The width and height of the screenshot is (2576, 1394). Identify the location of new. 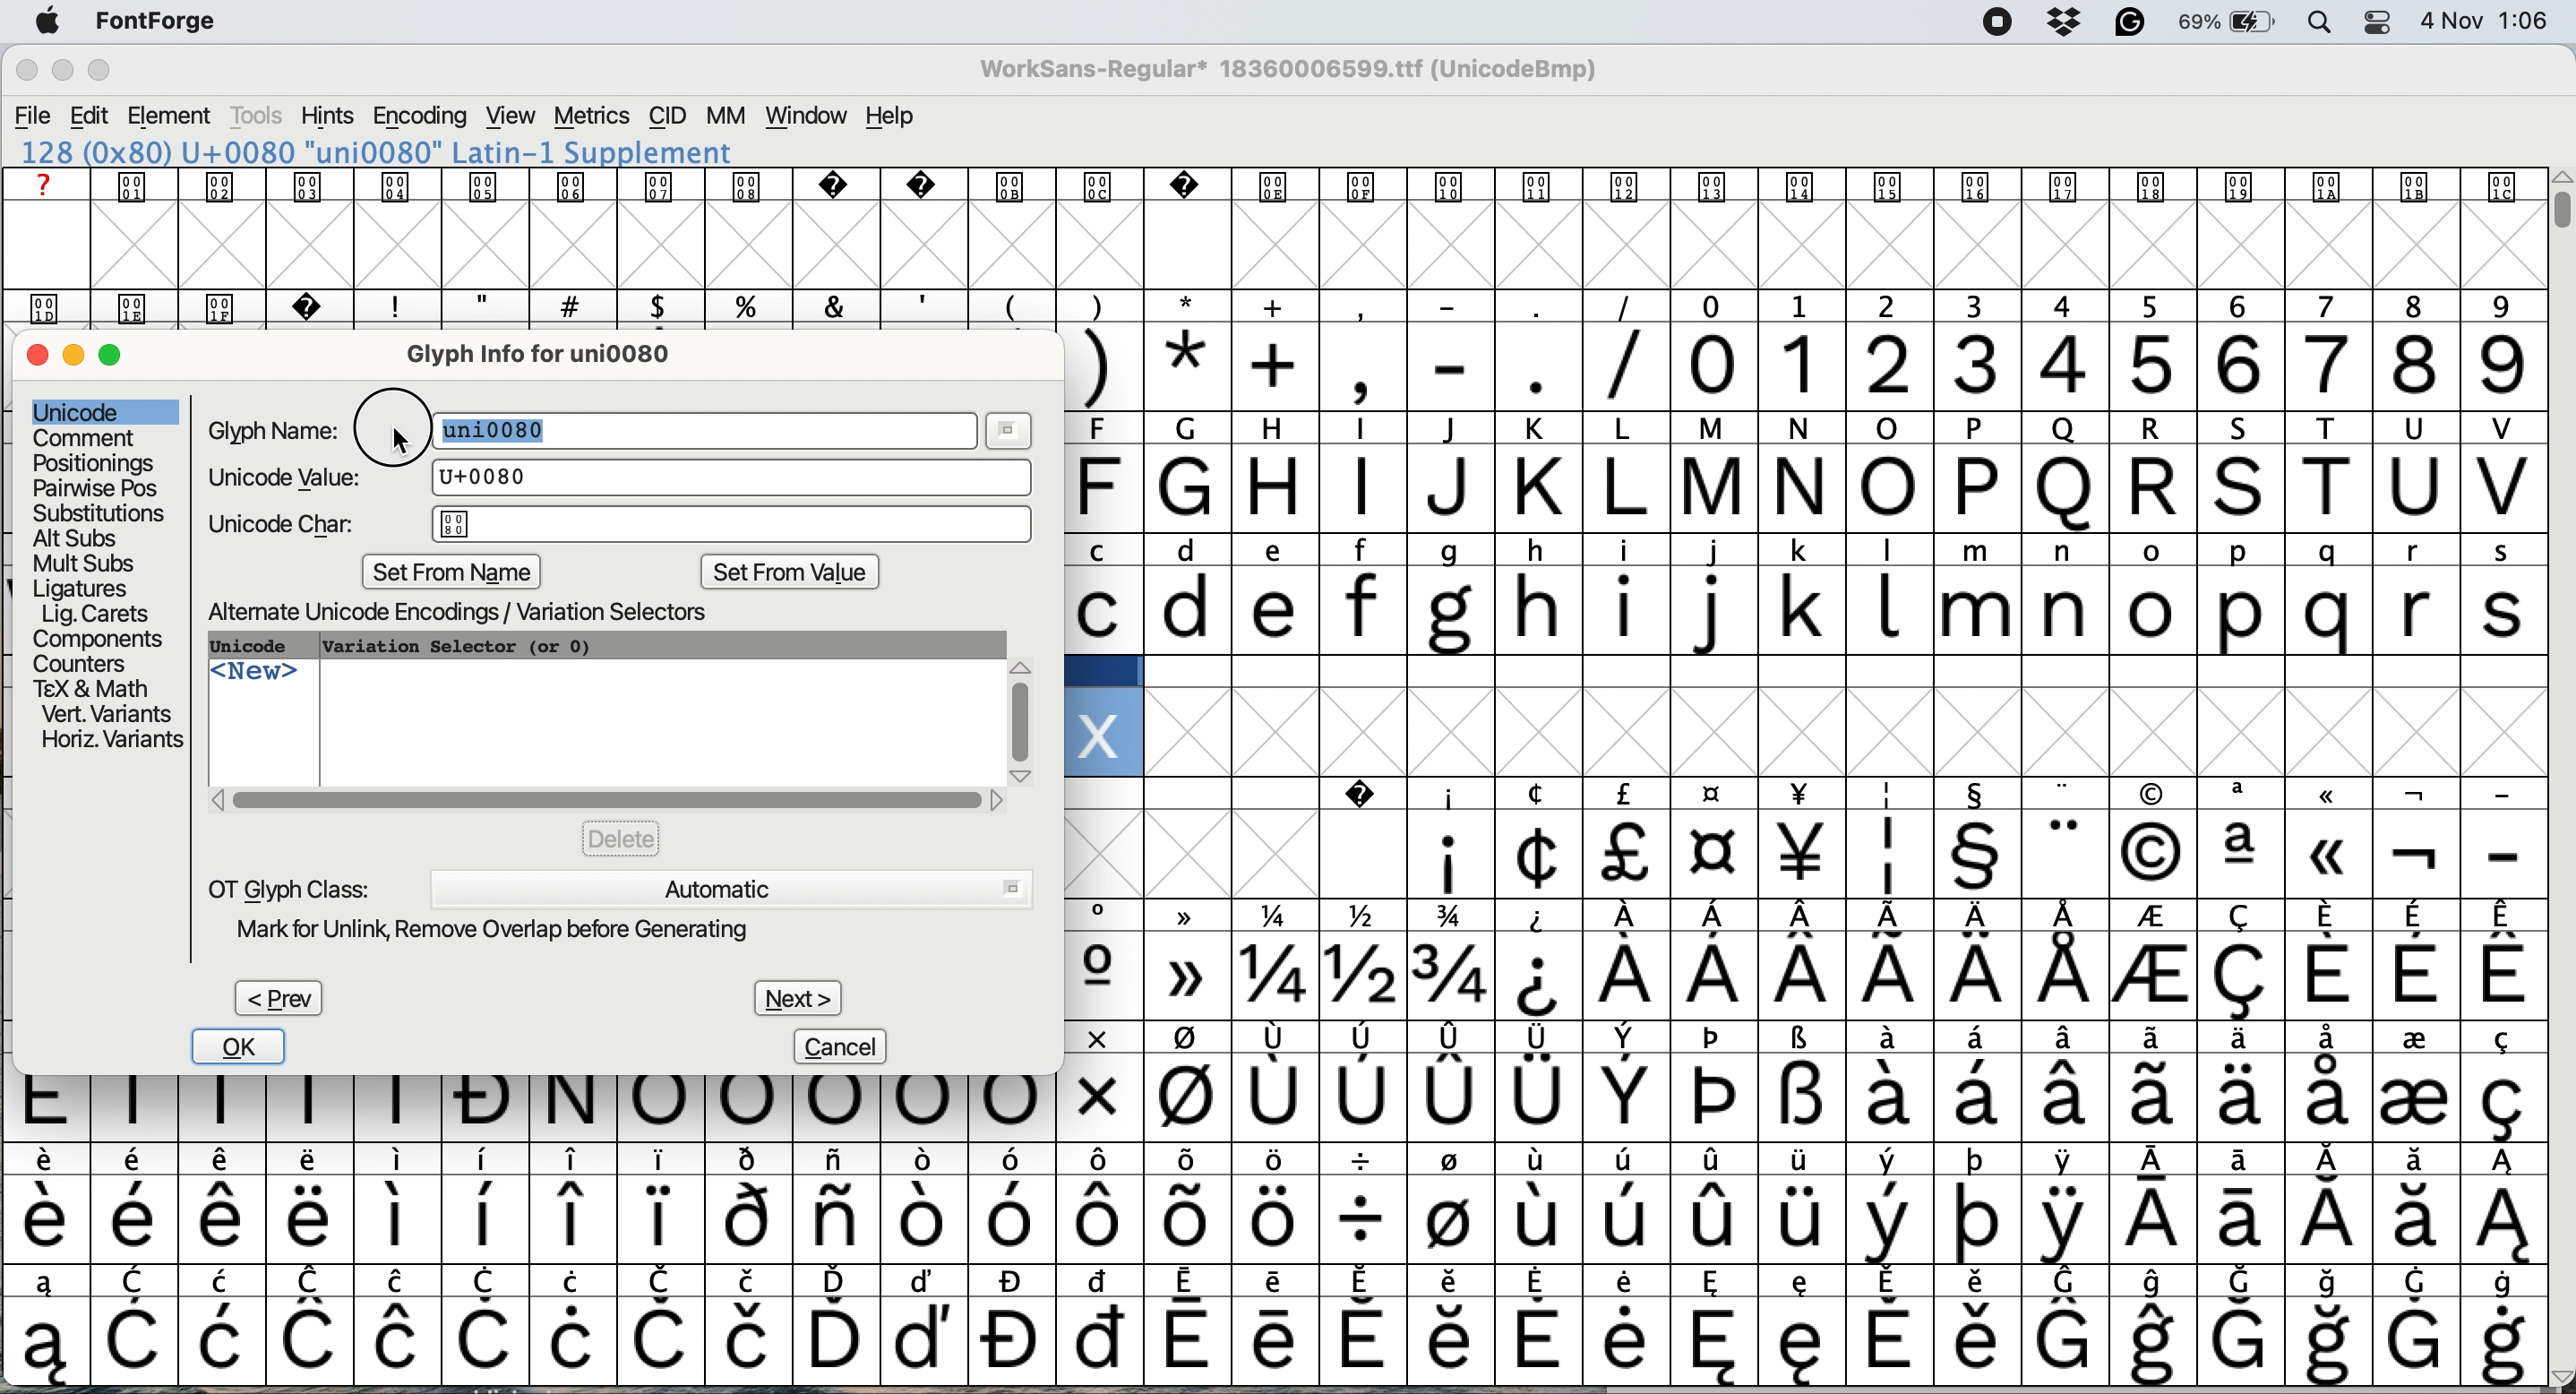
(256, 678).